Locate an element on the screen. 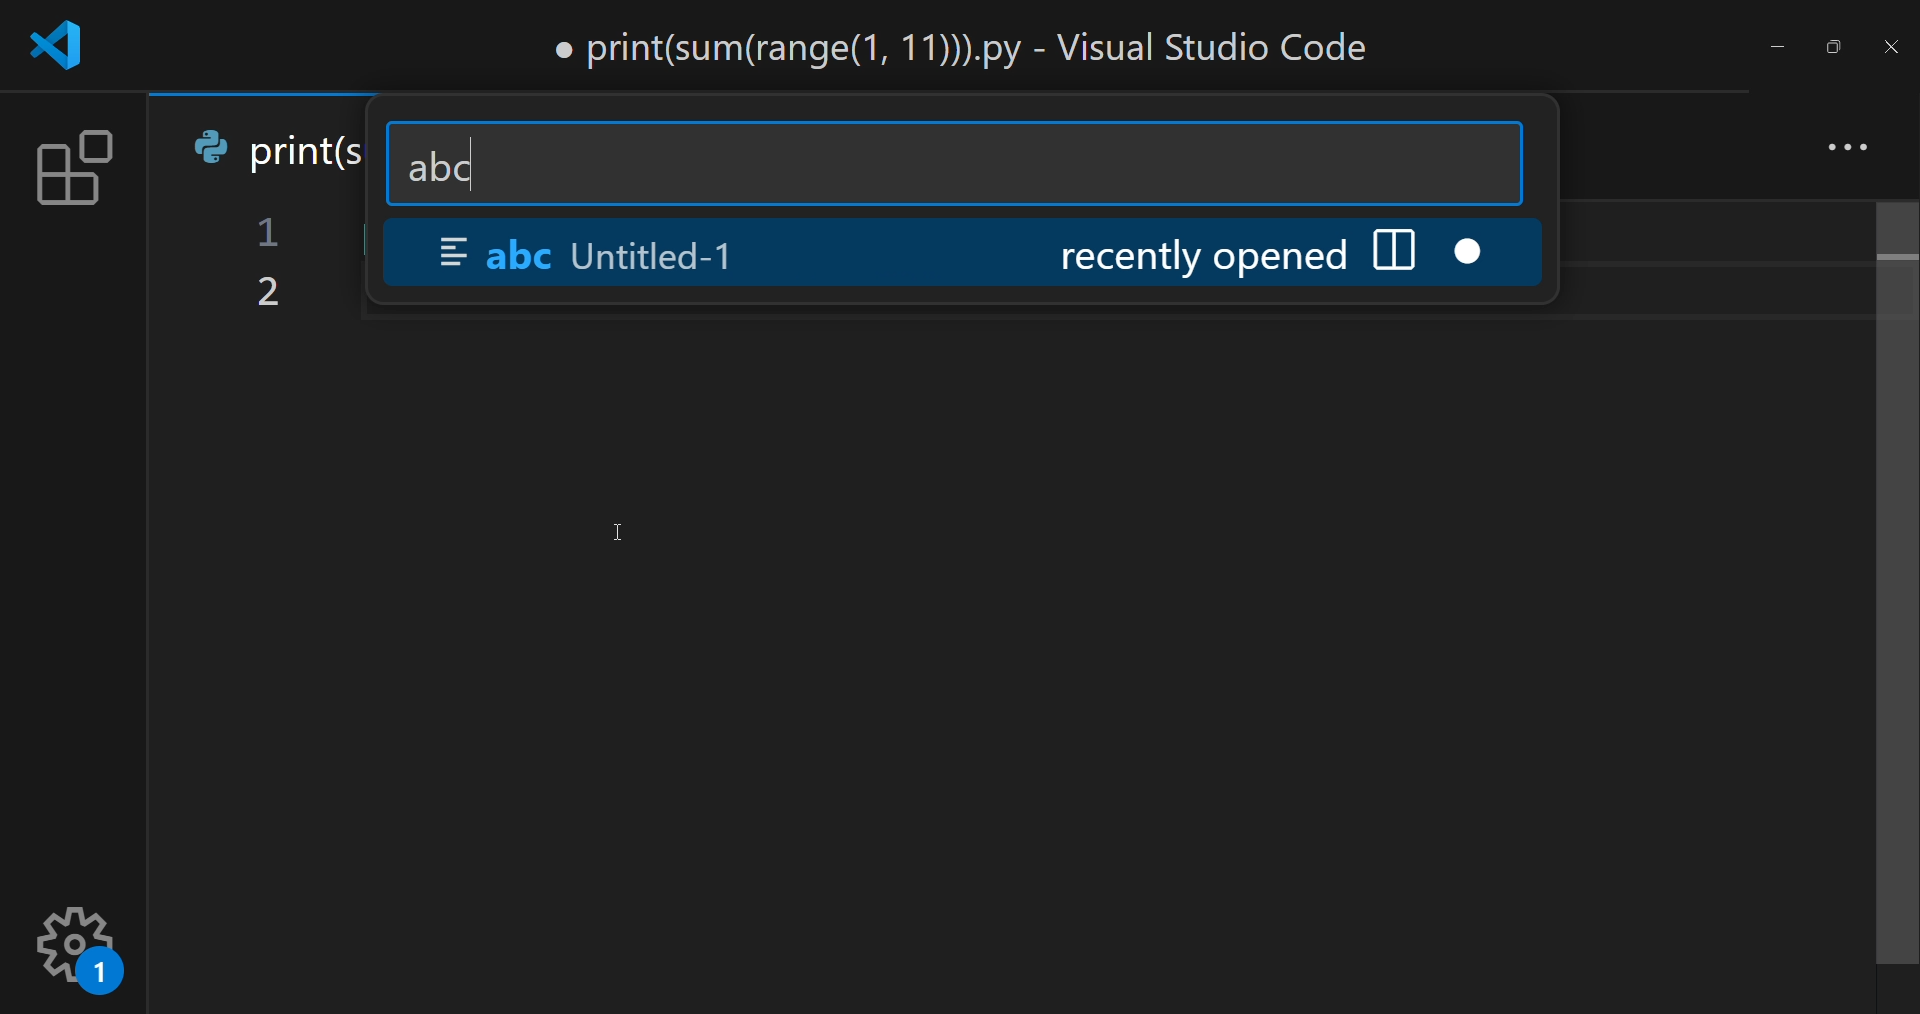 The width and height of the screenshot is (1920, 1014). close is located at coordinates (1468, 246).